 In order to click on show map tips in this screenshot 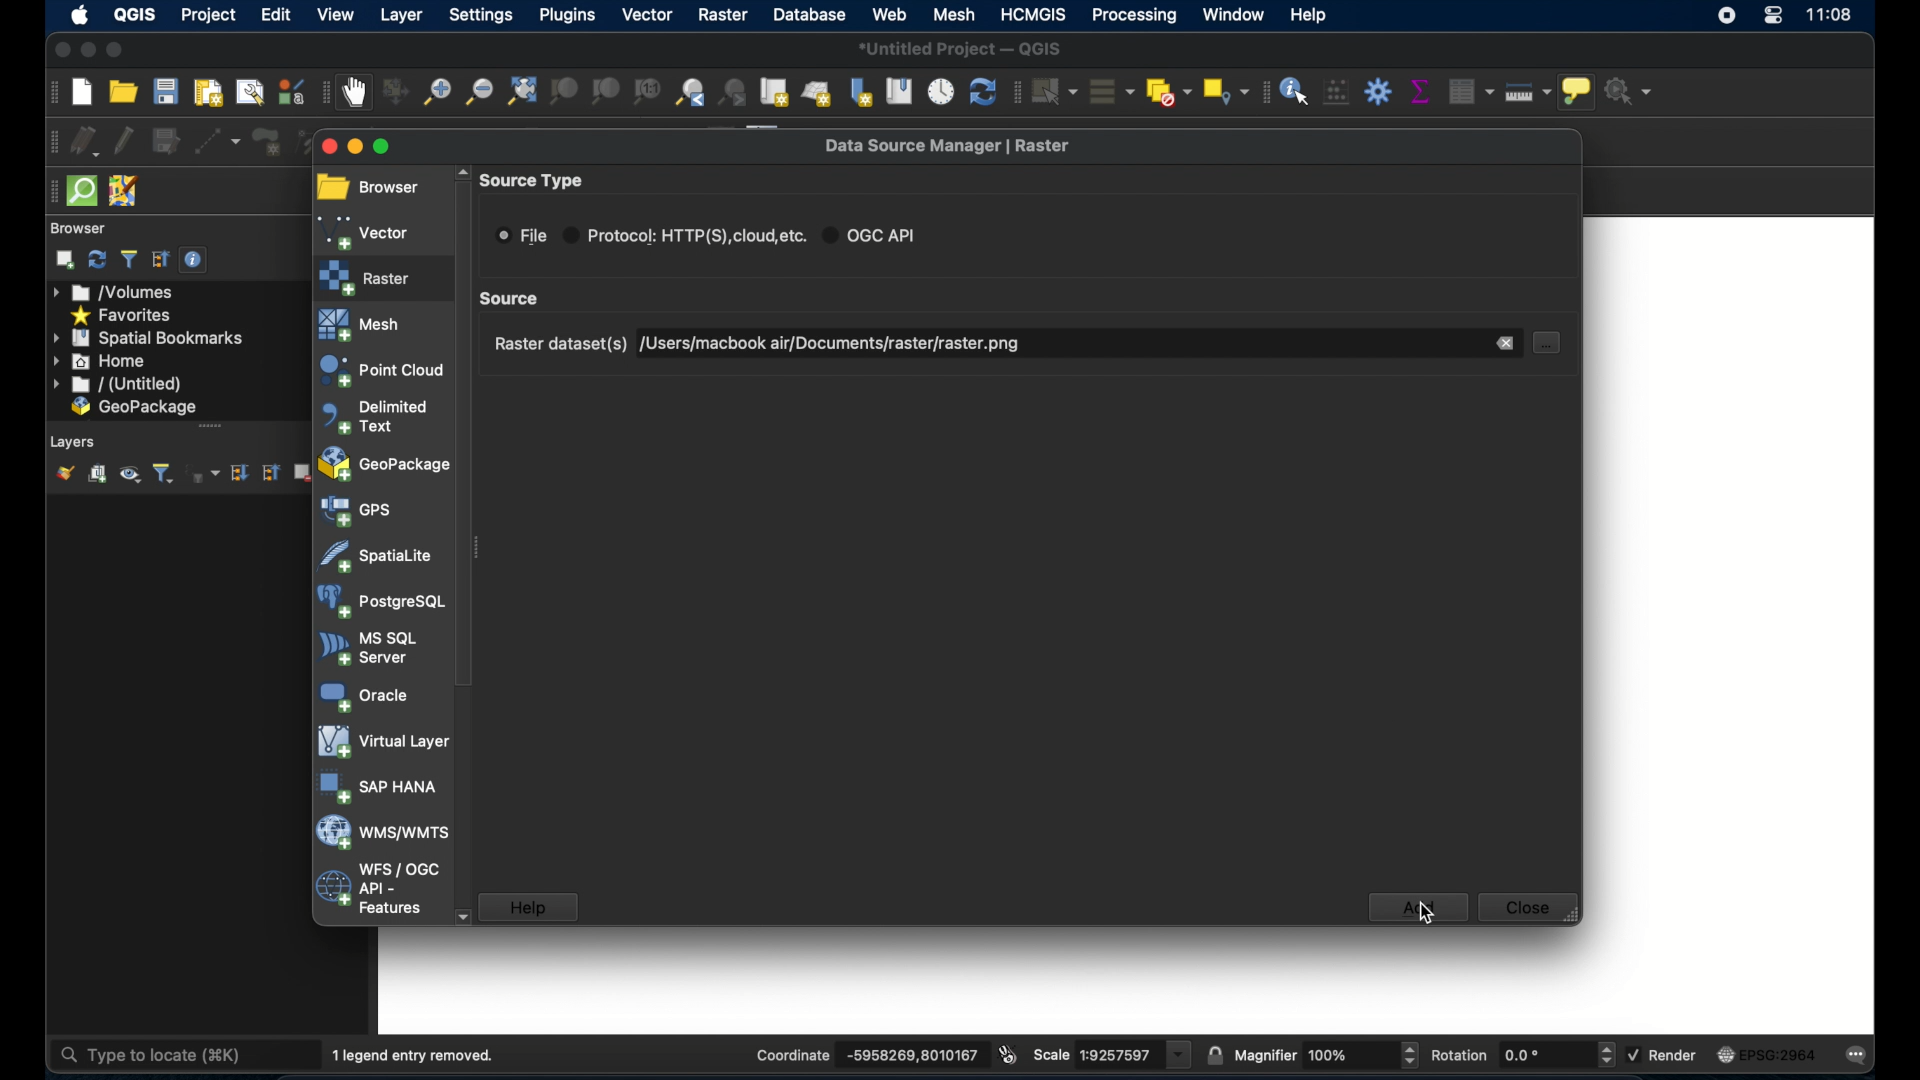, I will do `click(1579, 94)`.